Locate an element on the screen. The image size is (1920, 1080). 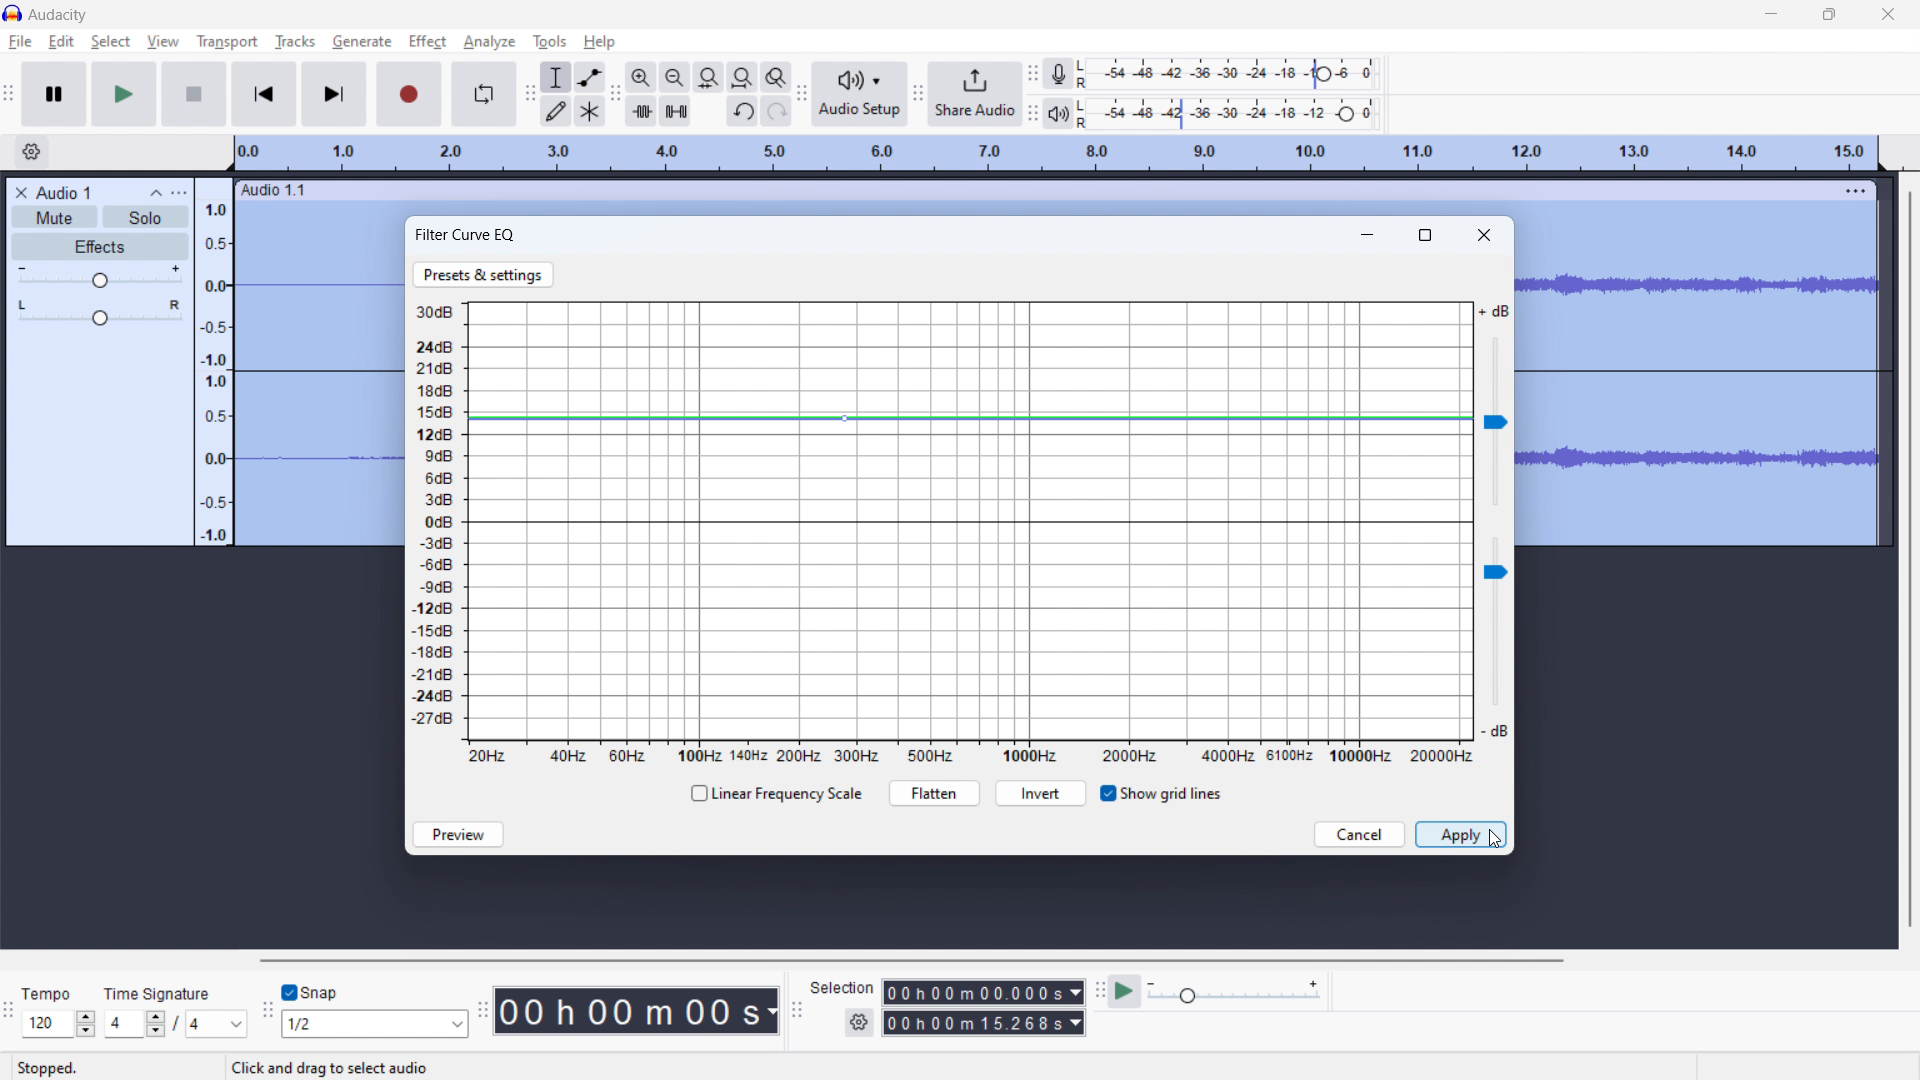
tools is located at coordinates (549, 42).